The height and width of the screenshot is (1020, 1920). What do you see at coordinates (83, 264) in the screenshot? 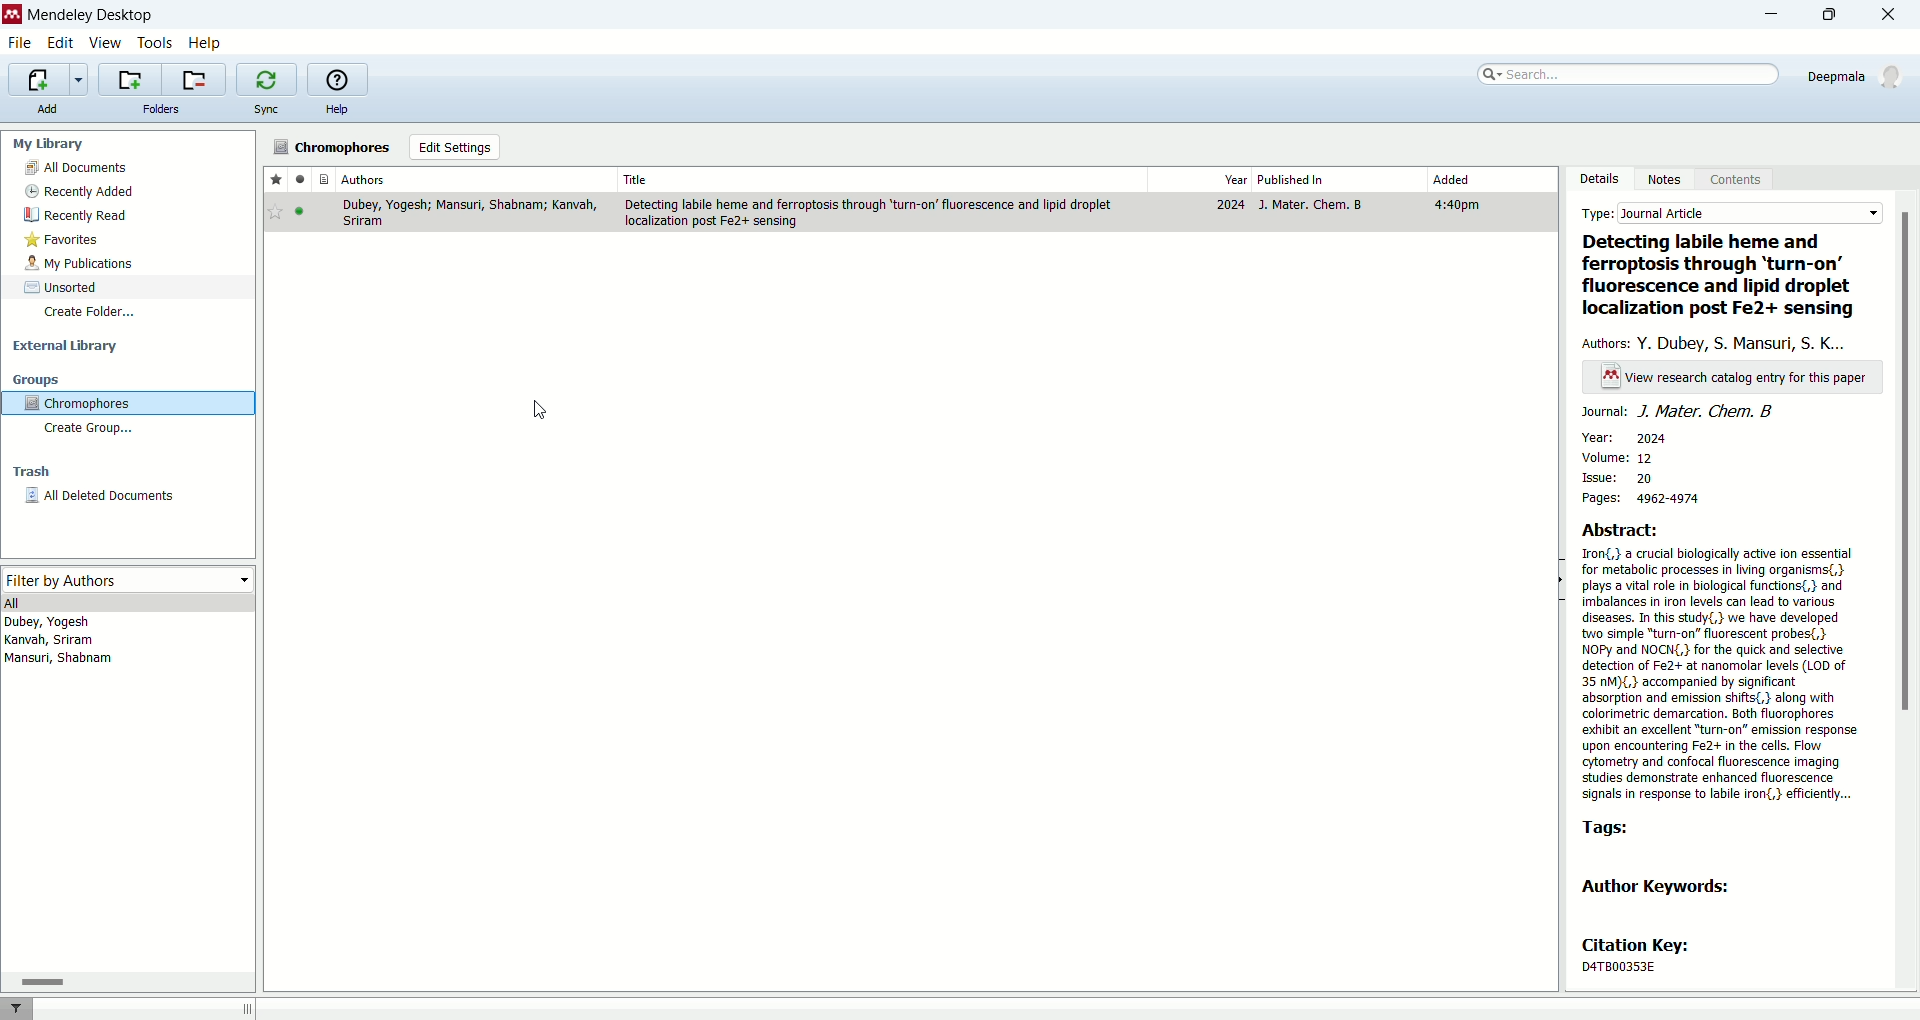
I see `my publications` at bounding box center [83, 264].